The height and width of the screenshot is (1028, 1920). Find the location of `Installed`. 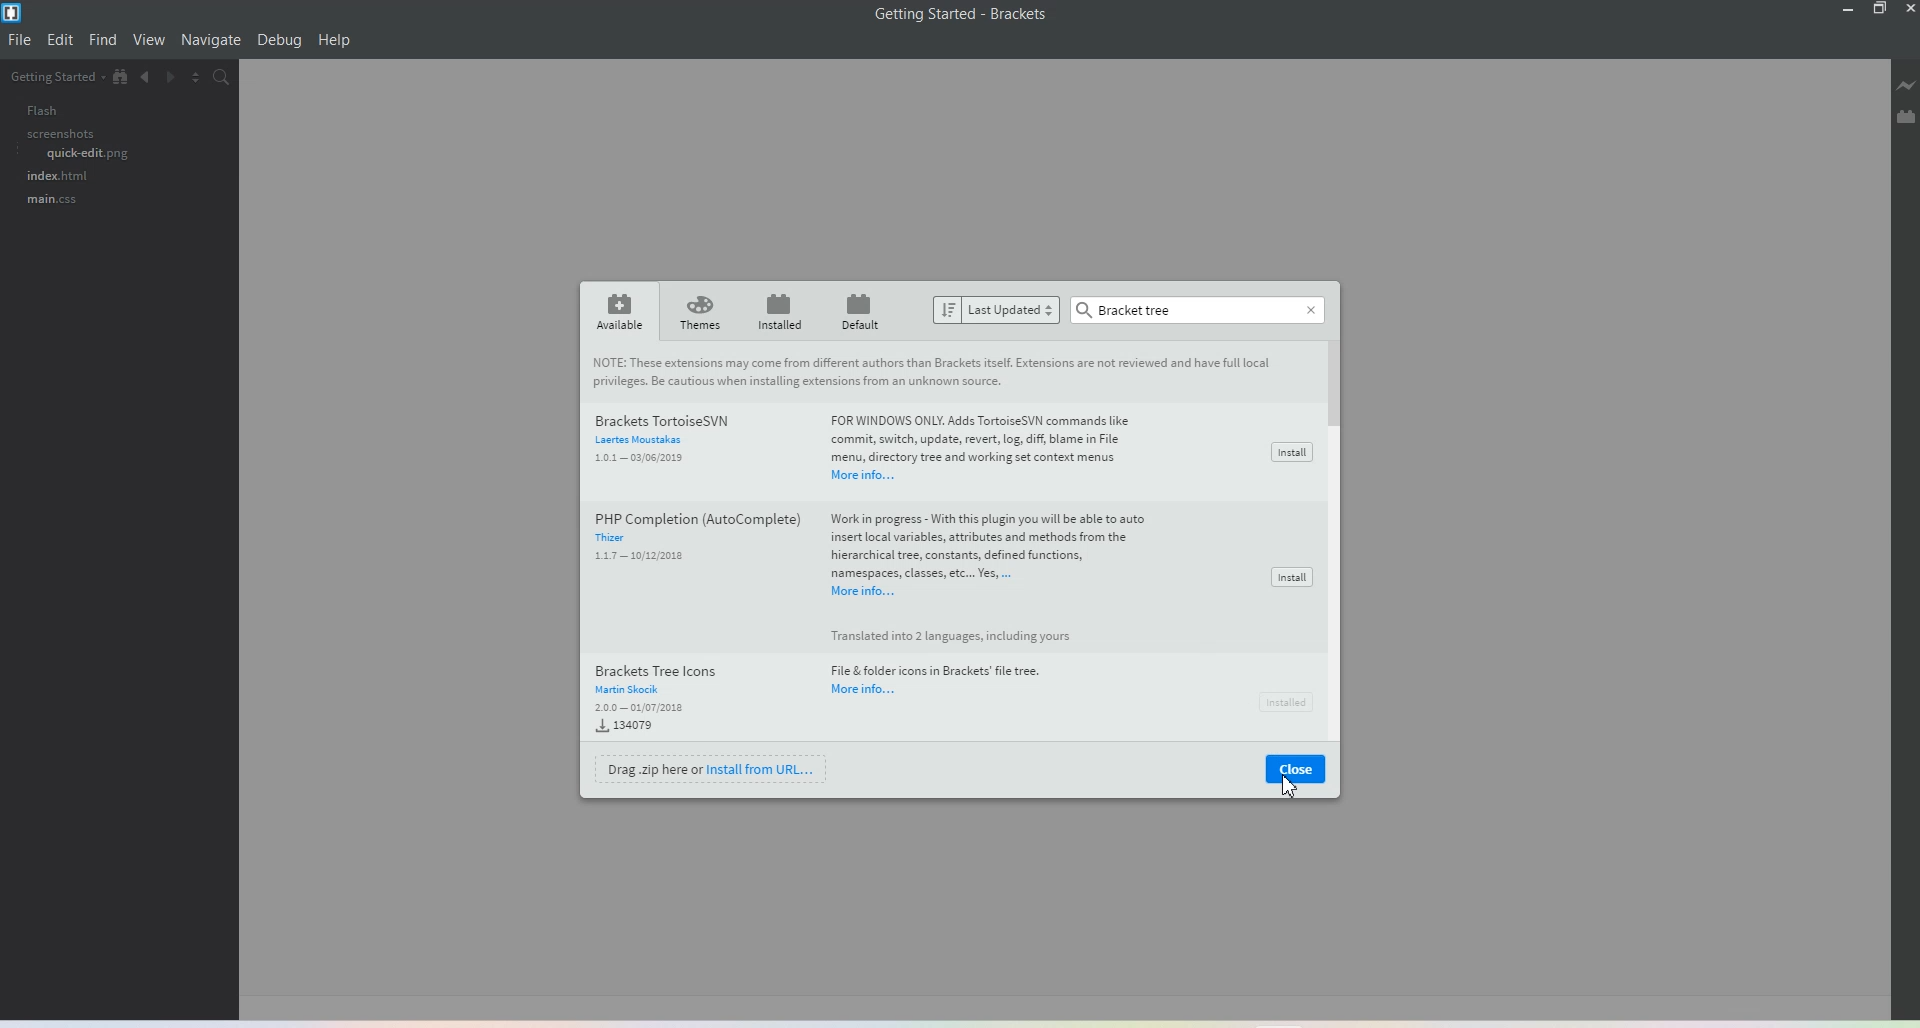

Installed is located at coordinates (780, 311).